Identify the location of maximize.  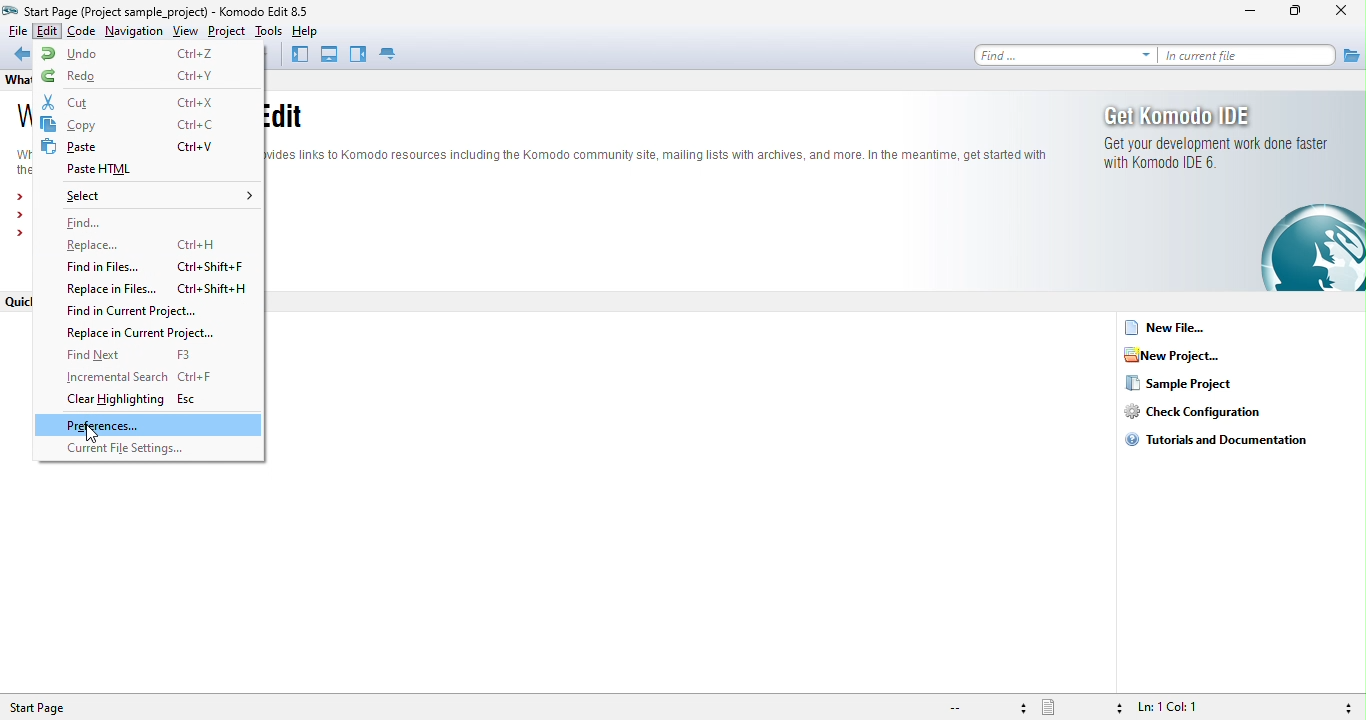
(1300, 12).